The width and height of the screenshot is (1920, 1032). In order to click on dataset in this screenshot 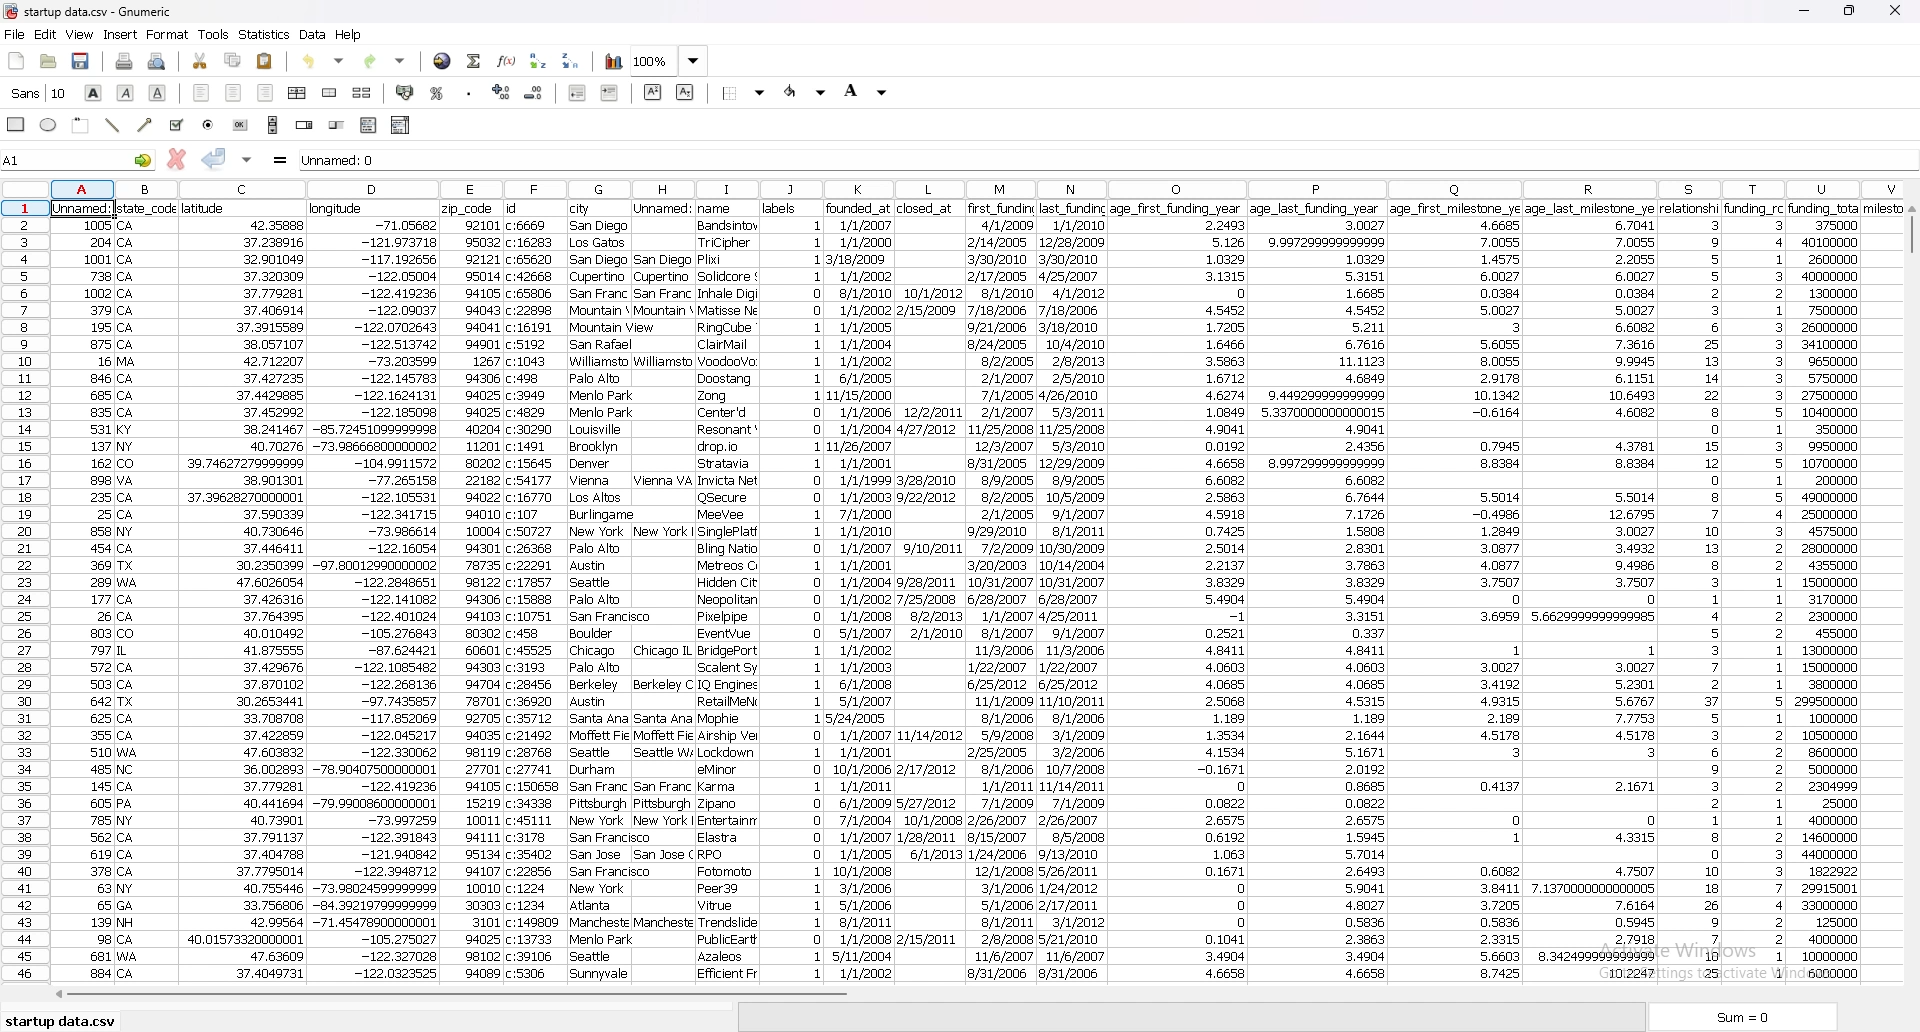, I will do `click(82, 603)`.